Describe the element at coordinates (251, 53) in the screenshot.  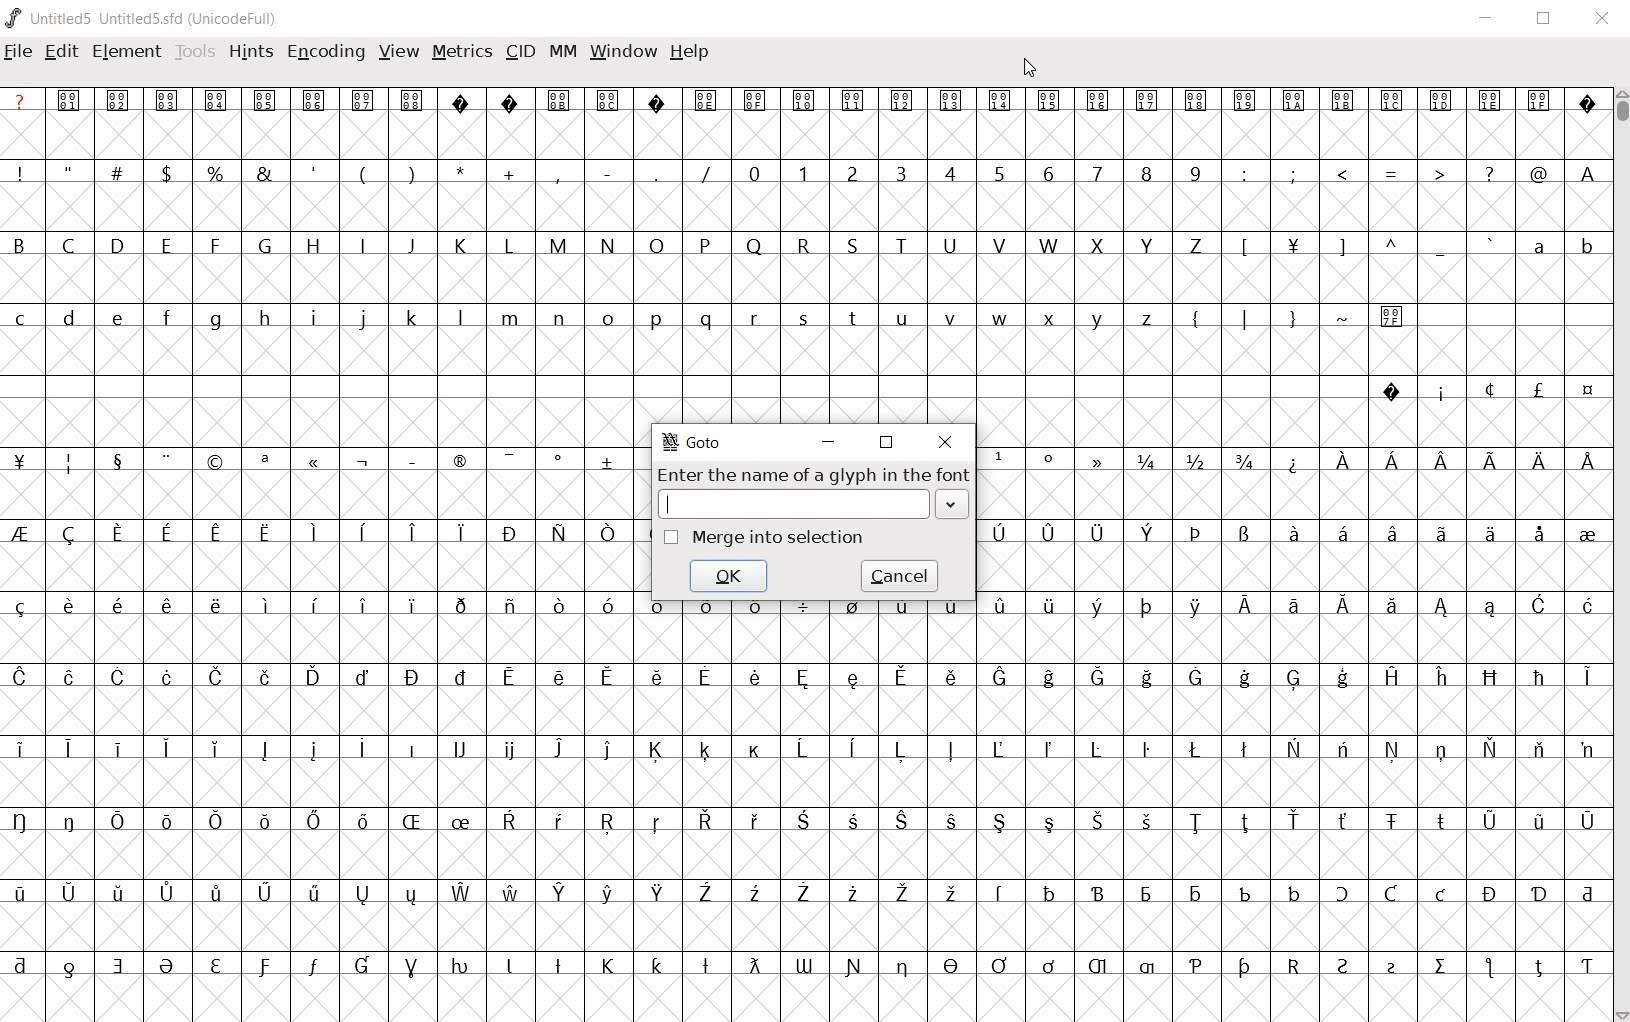
I see `HINTS` at that location.